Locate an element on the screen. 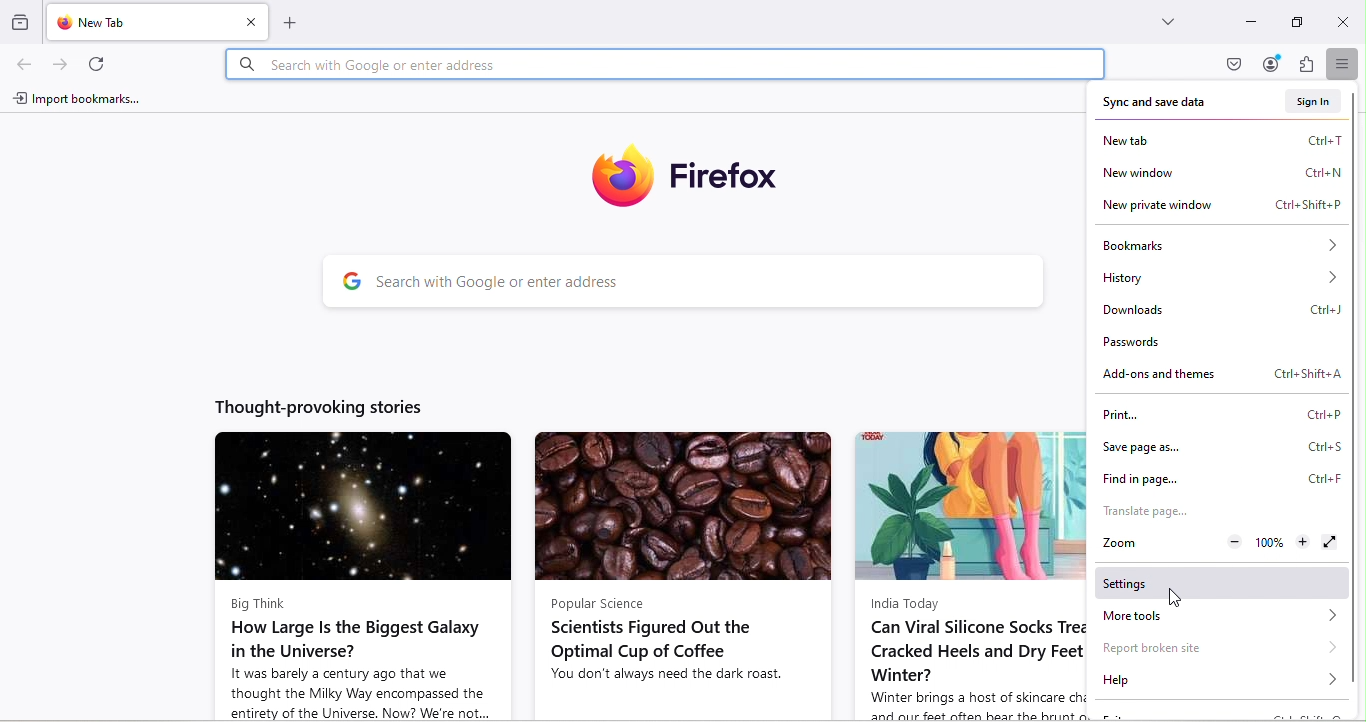 The width and height of the screenshot is (1366, 722). Search bar is located at coordinates (660, 63).